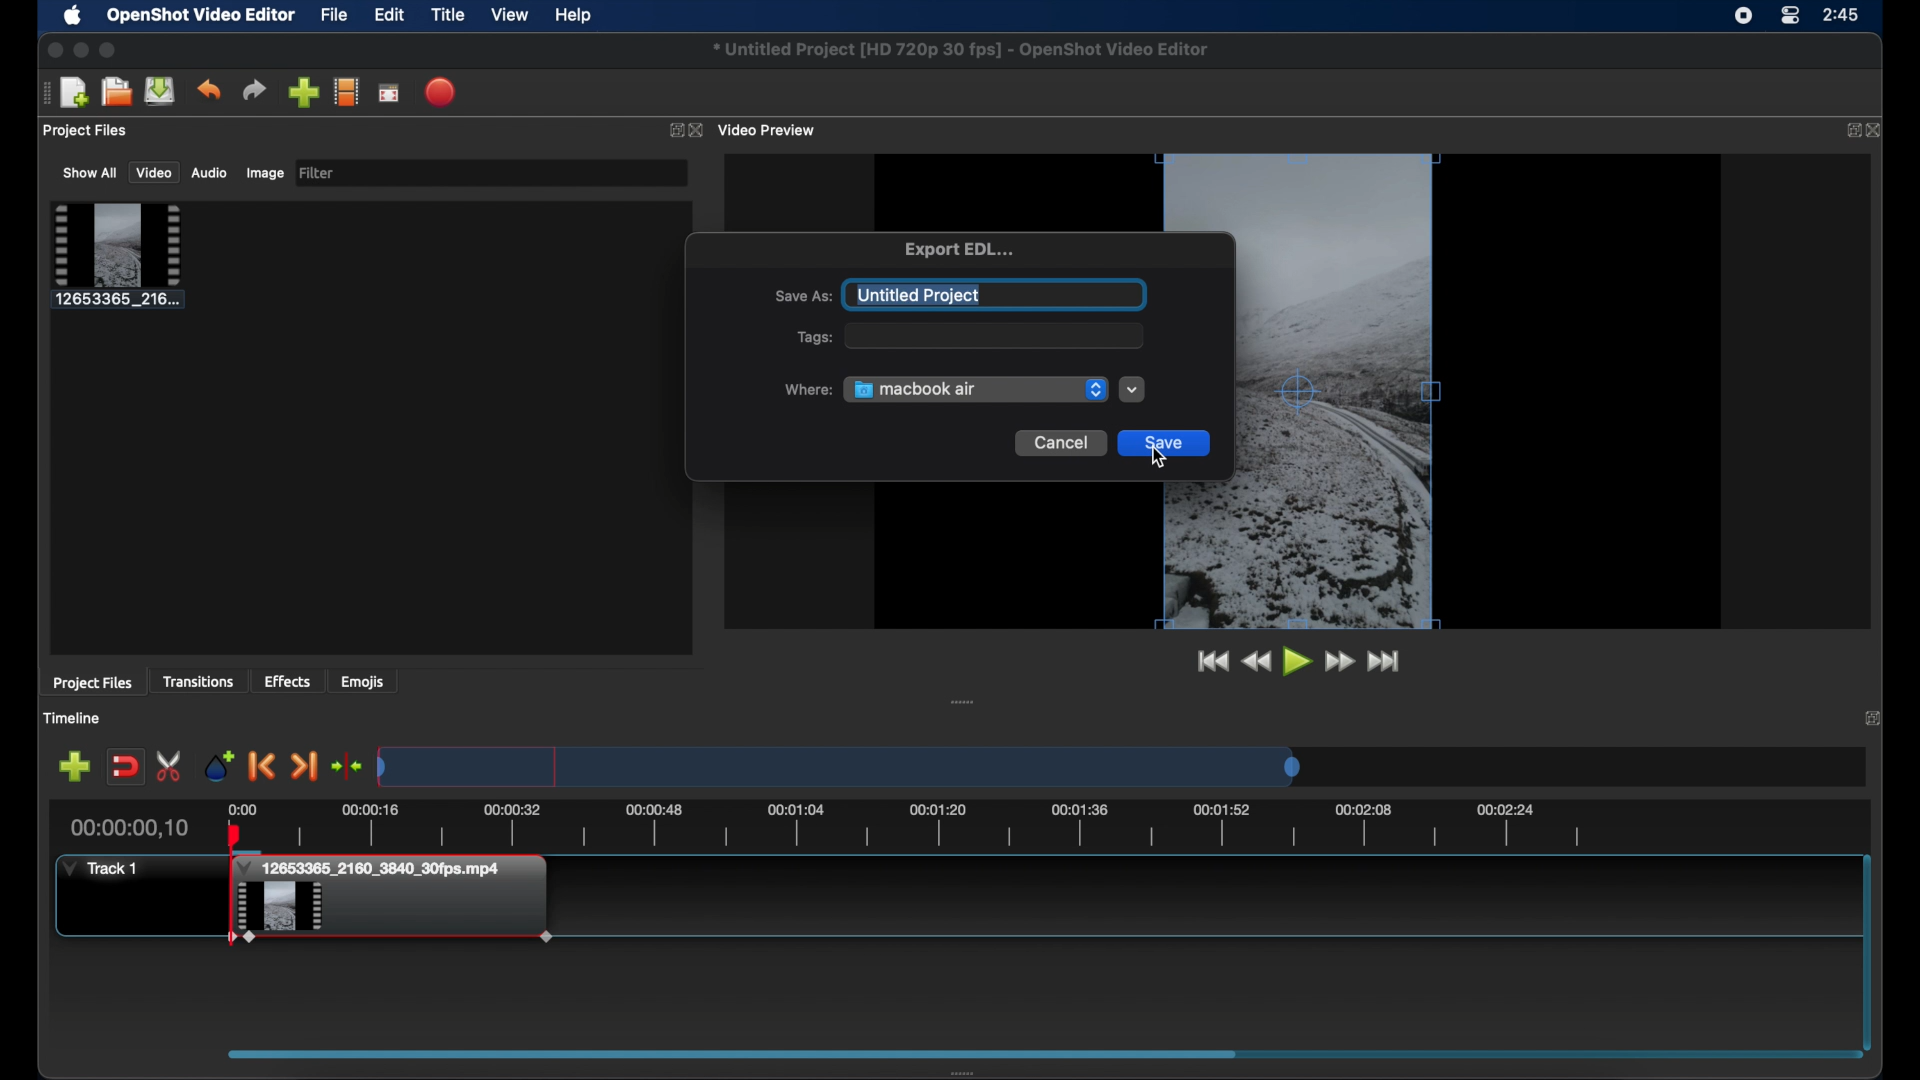 Image resolution: width=1920 pixels, height=1080 pixels. Describe the element at coordinates (376, 868) in the screenshot. I see `clip title` at that location.